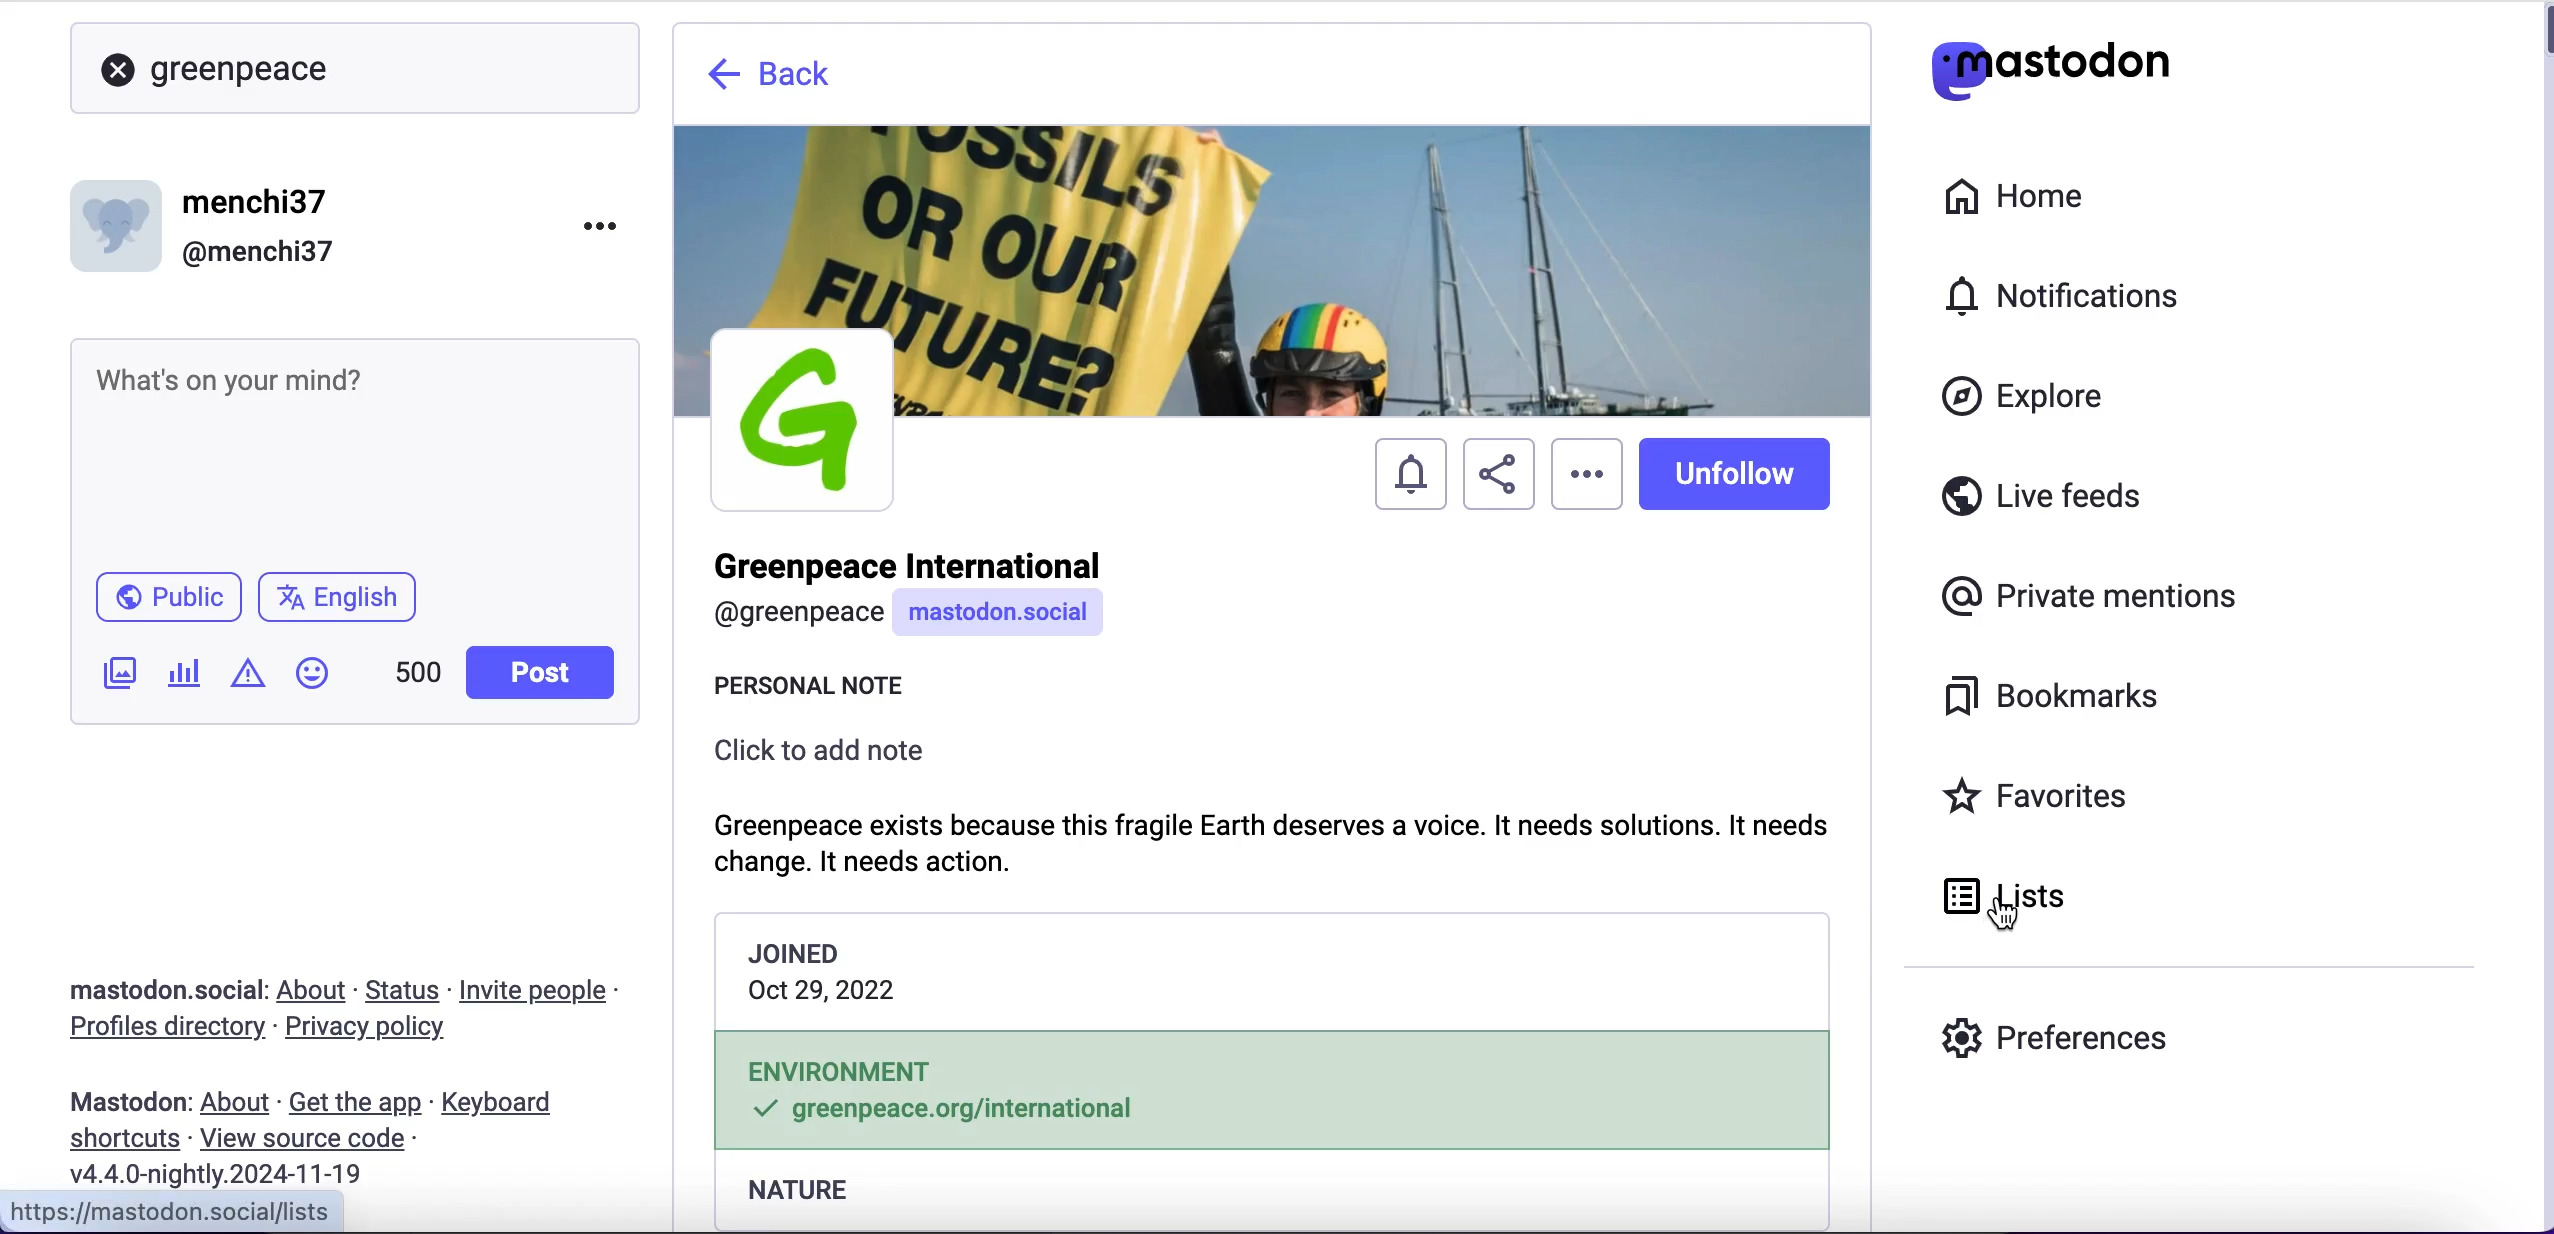  Describe the element at coordinates (117, 673) in the screenshot. I see `add an image` at that location.